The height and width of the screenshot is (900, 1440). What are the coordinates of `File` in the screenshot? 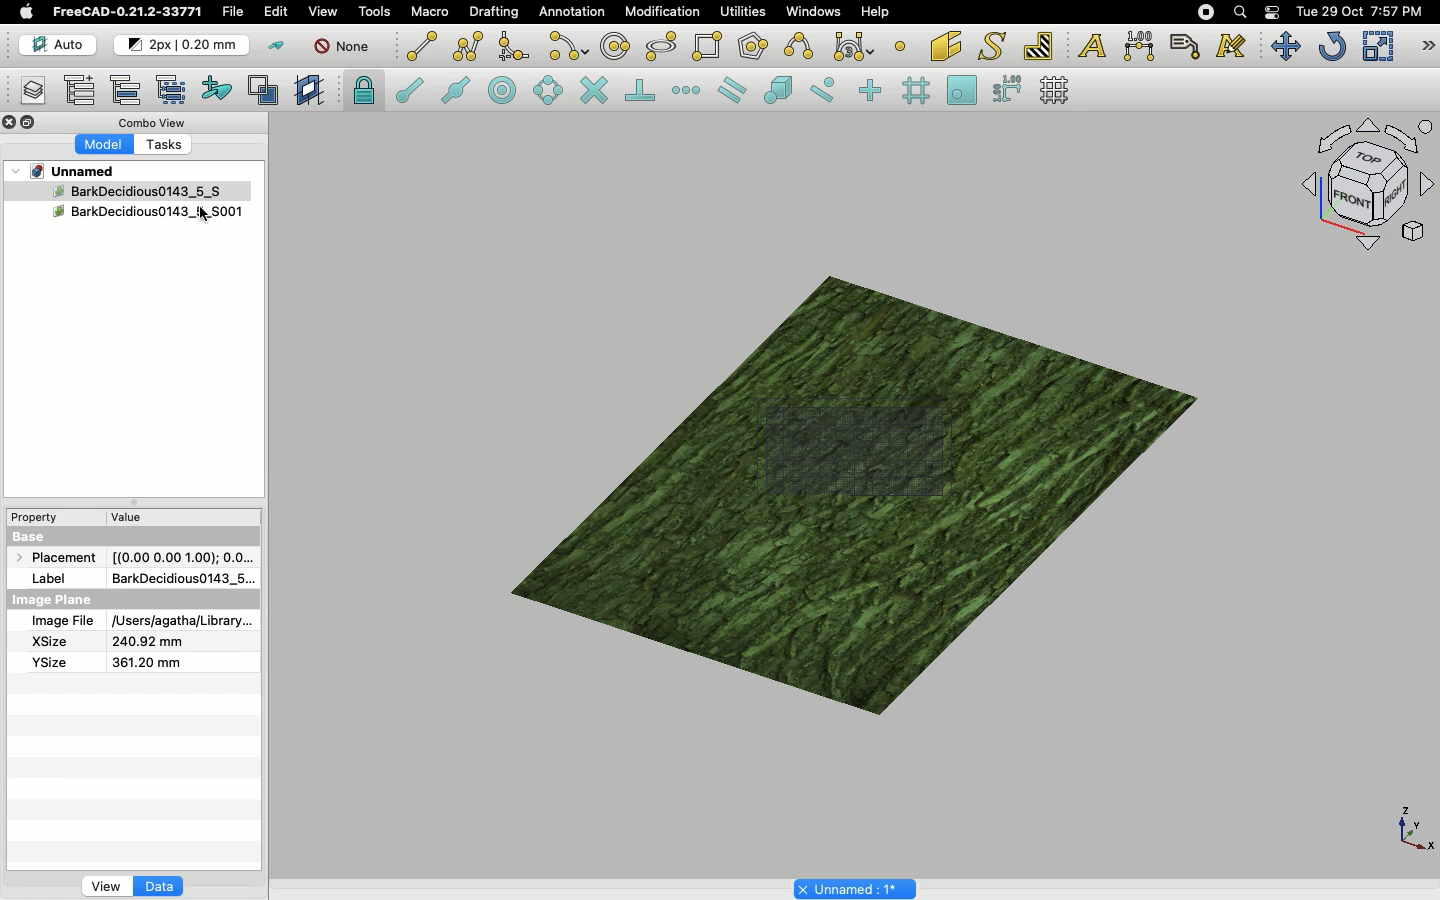 It's located at (233, 12).